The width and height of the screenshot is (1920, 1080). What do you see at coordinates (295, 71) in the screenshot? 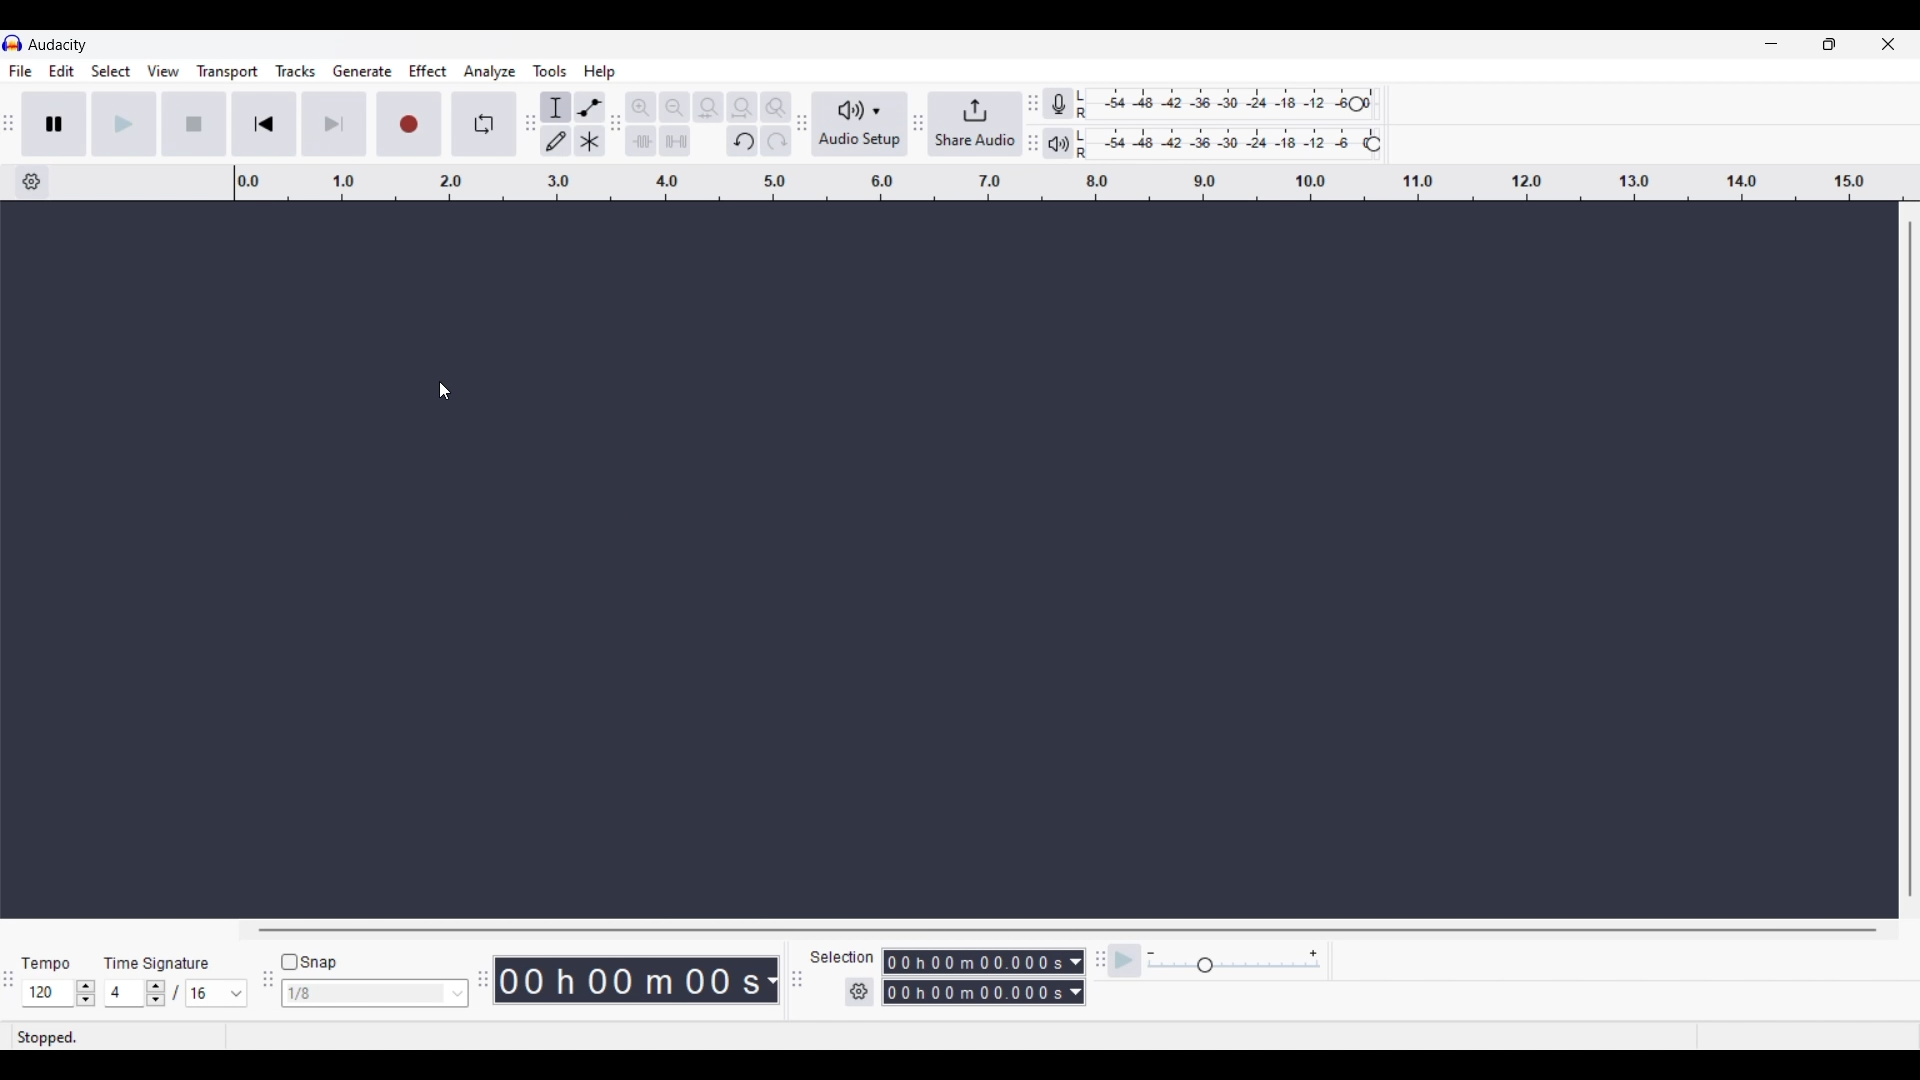
I see `Tracks menu` at bounding box center [295, 71].